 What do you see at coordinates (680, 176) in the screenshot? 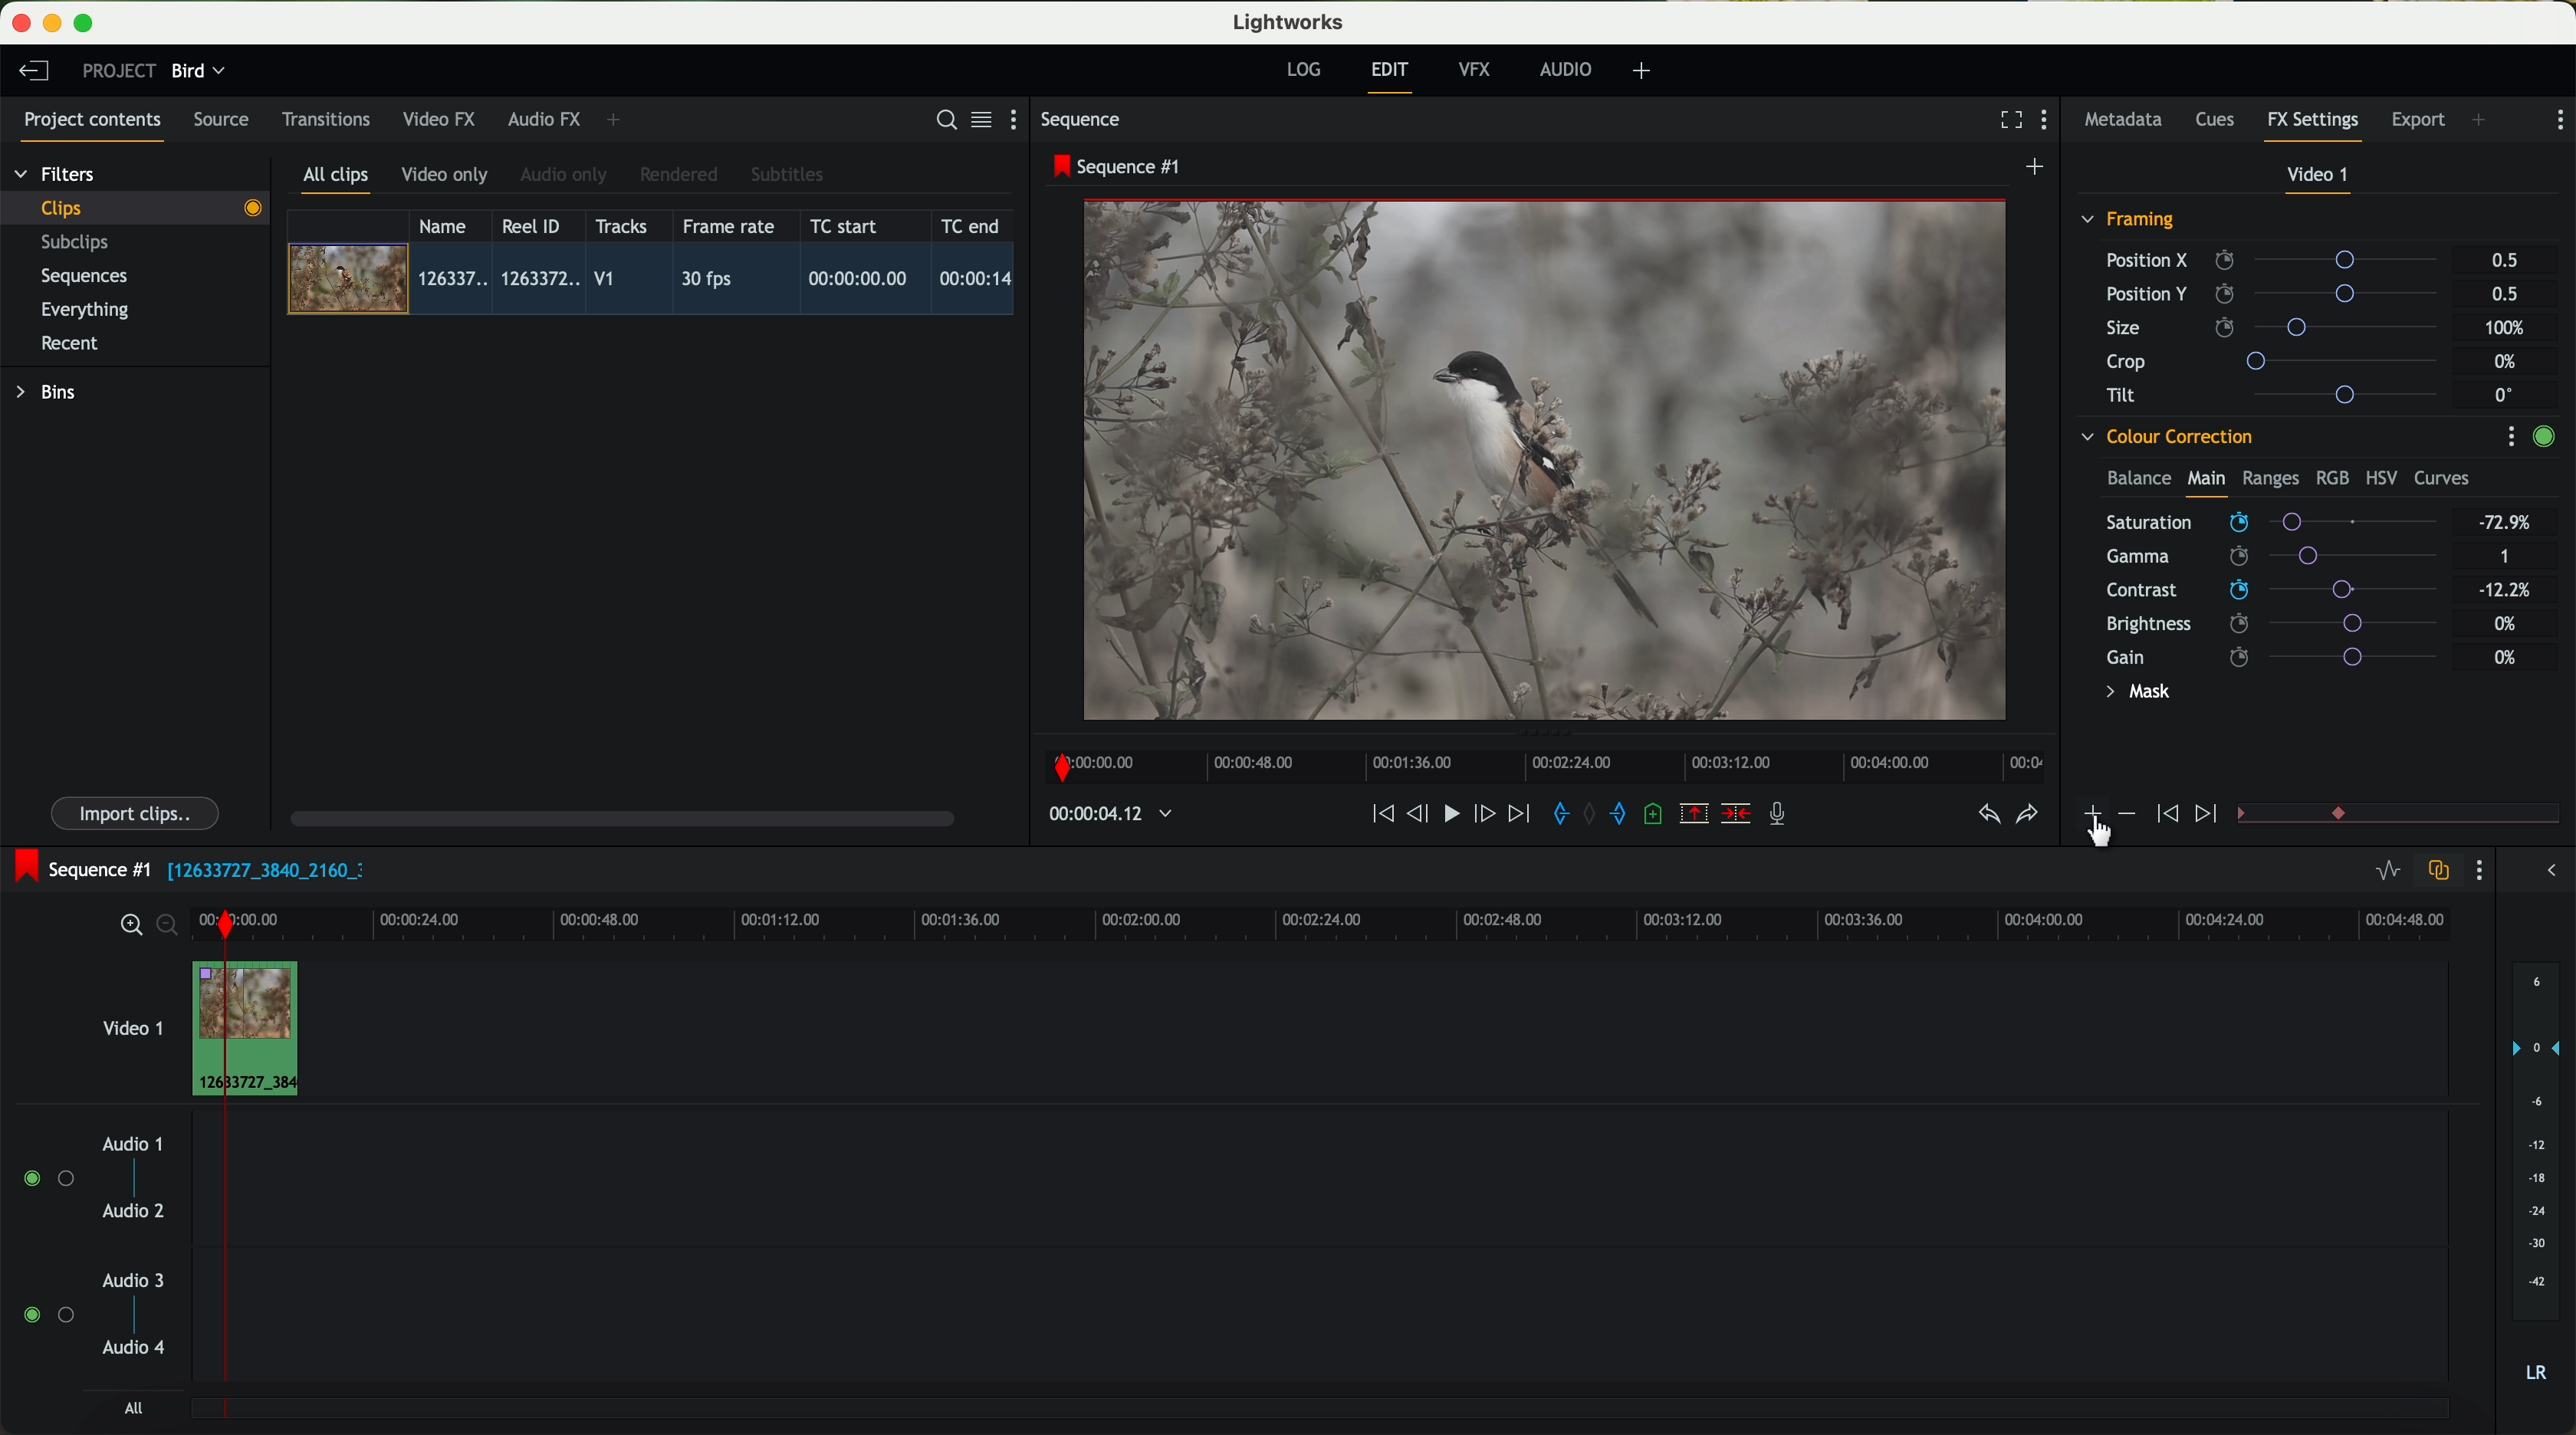
I see `rendered` at bounding box center [680, 176].